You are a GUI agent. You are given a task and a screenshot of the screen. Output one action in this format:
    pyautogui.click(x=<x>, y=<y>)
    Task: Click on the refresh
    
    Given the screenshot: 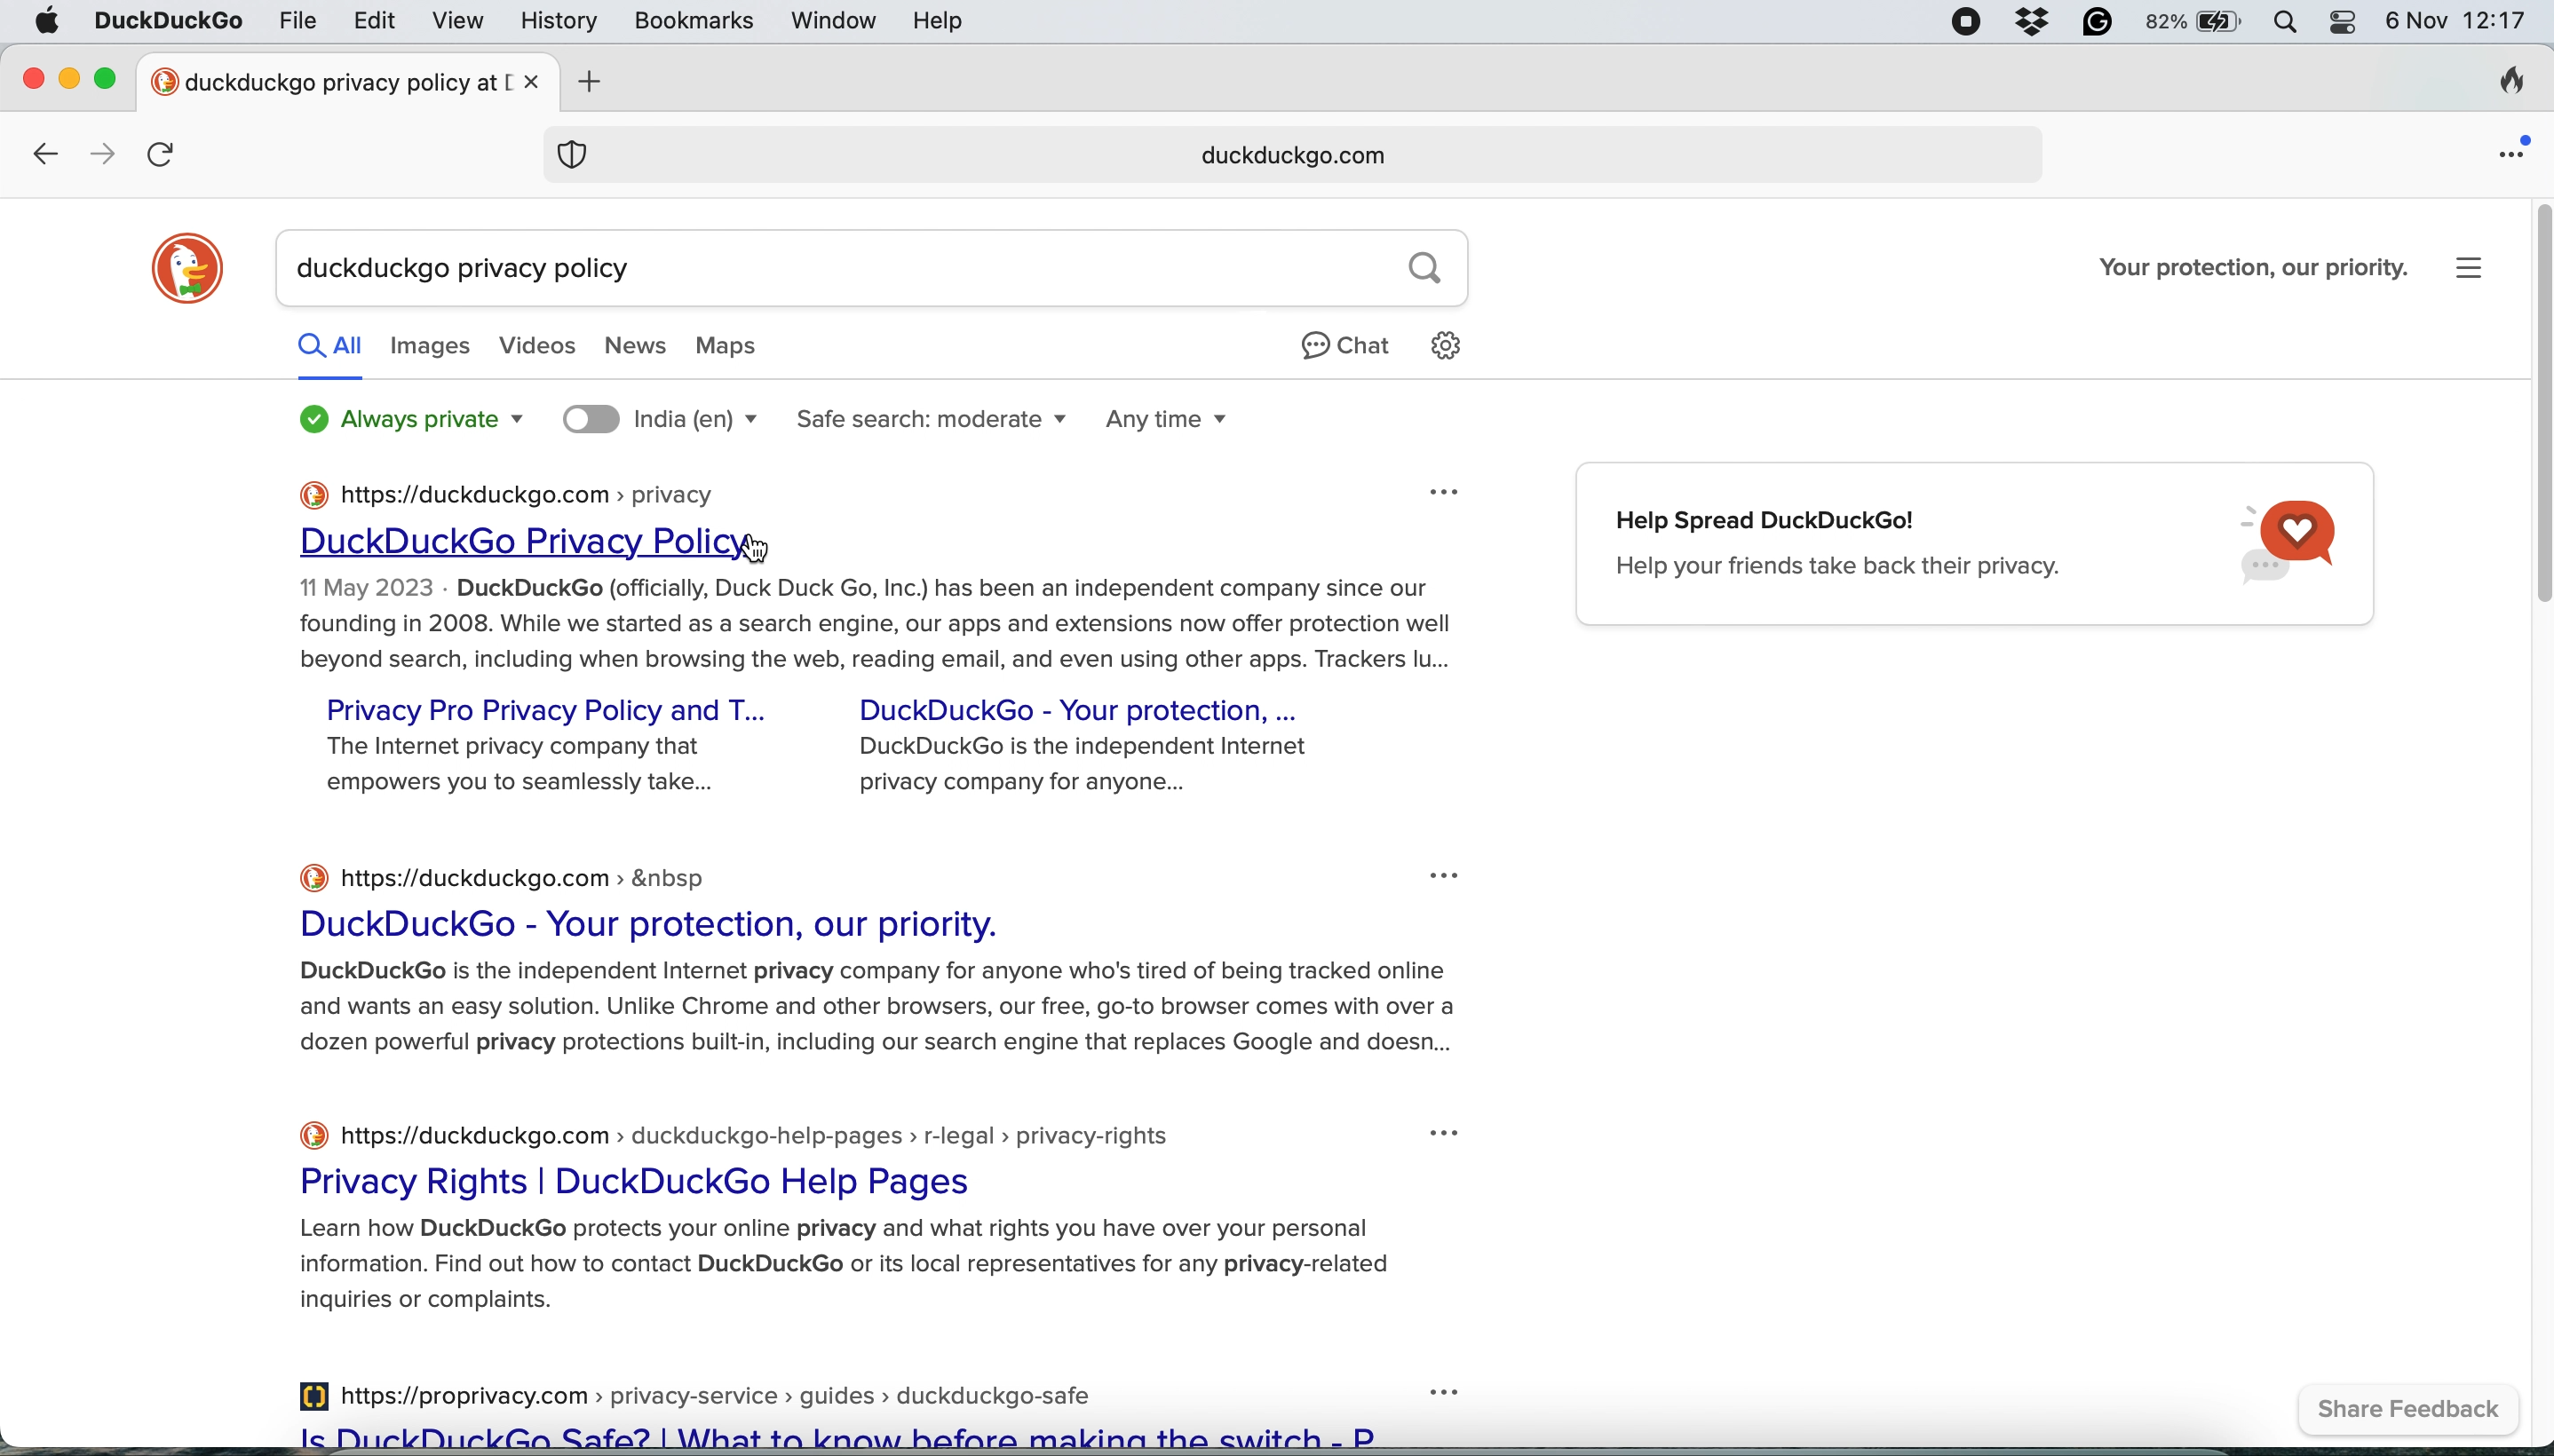 What is the action you would take?
    pyautogui.click(x=167, y=157)
    